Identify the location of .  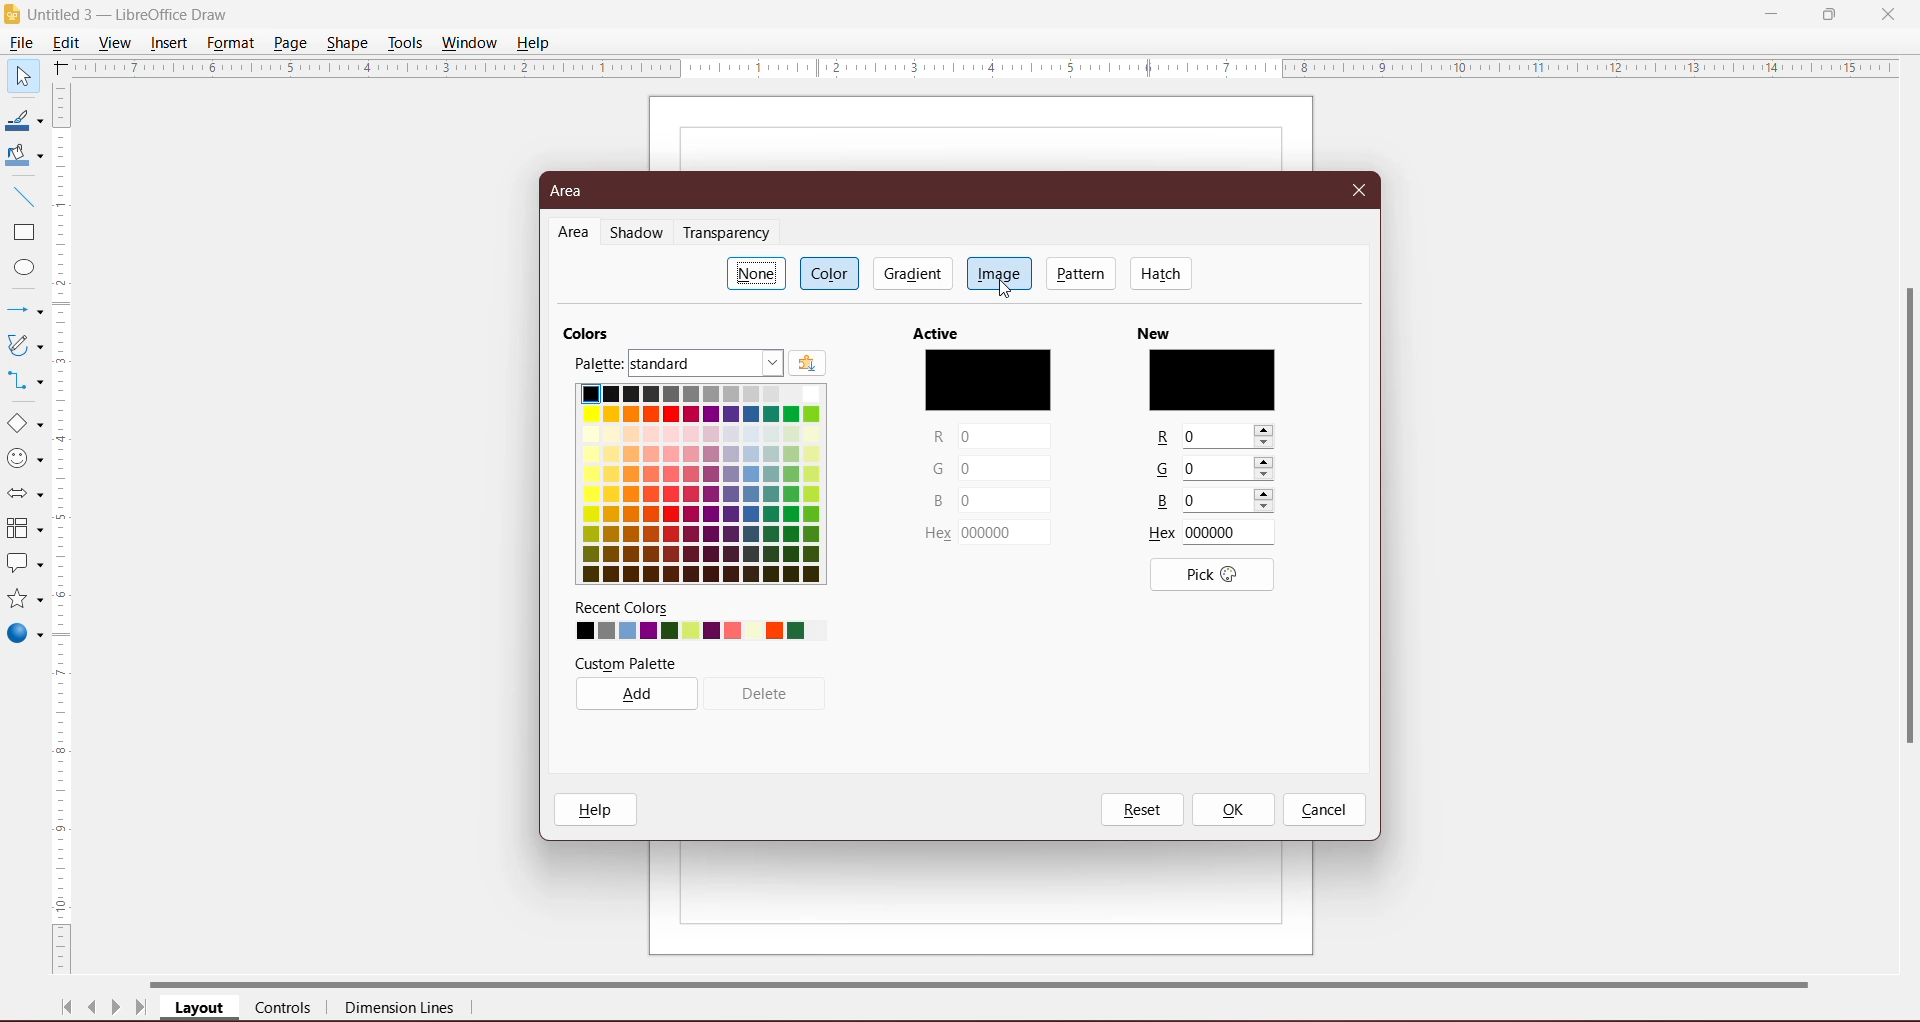
(1162, 504).